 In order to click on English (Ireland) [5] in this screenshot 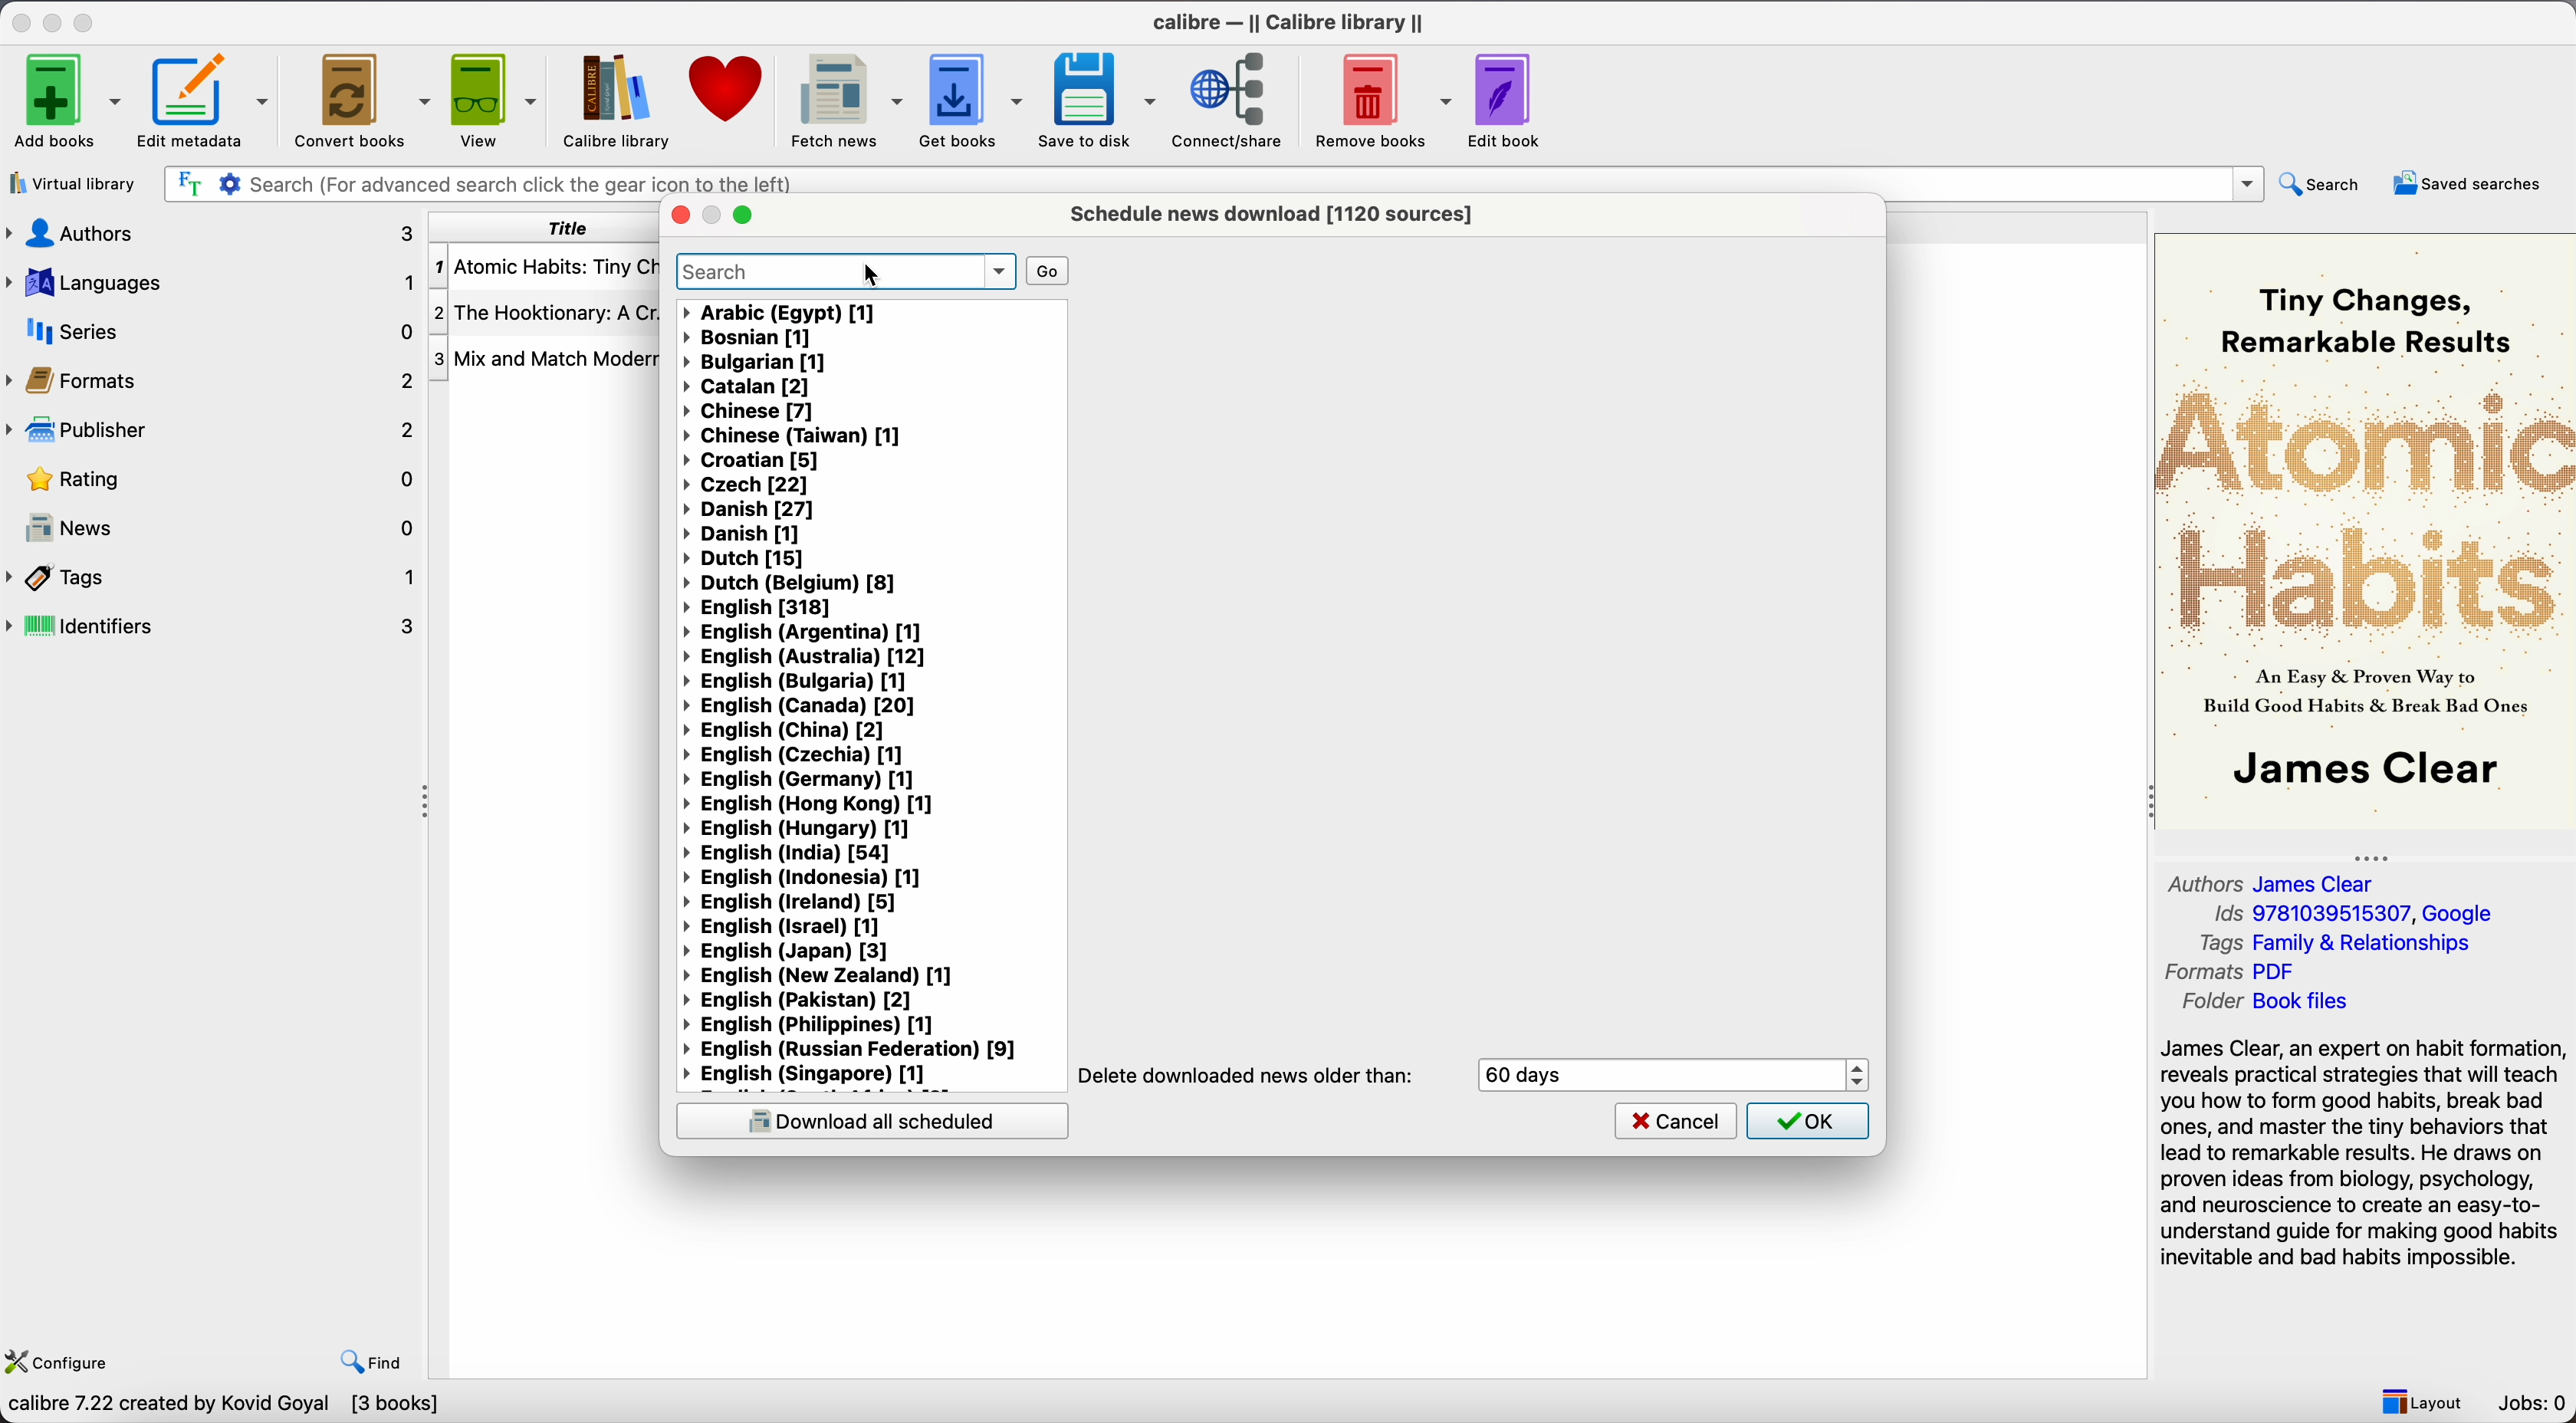, I will do `click(792, 903)`.